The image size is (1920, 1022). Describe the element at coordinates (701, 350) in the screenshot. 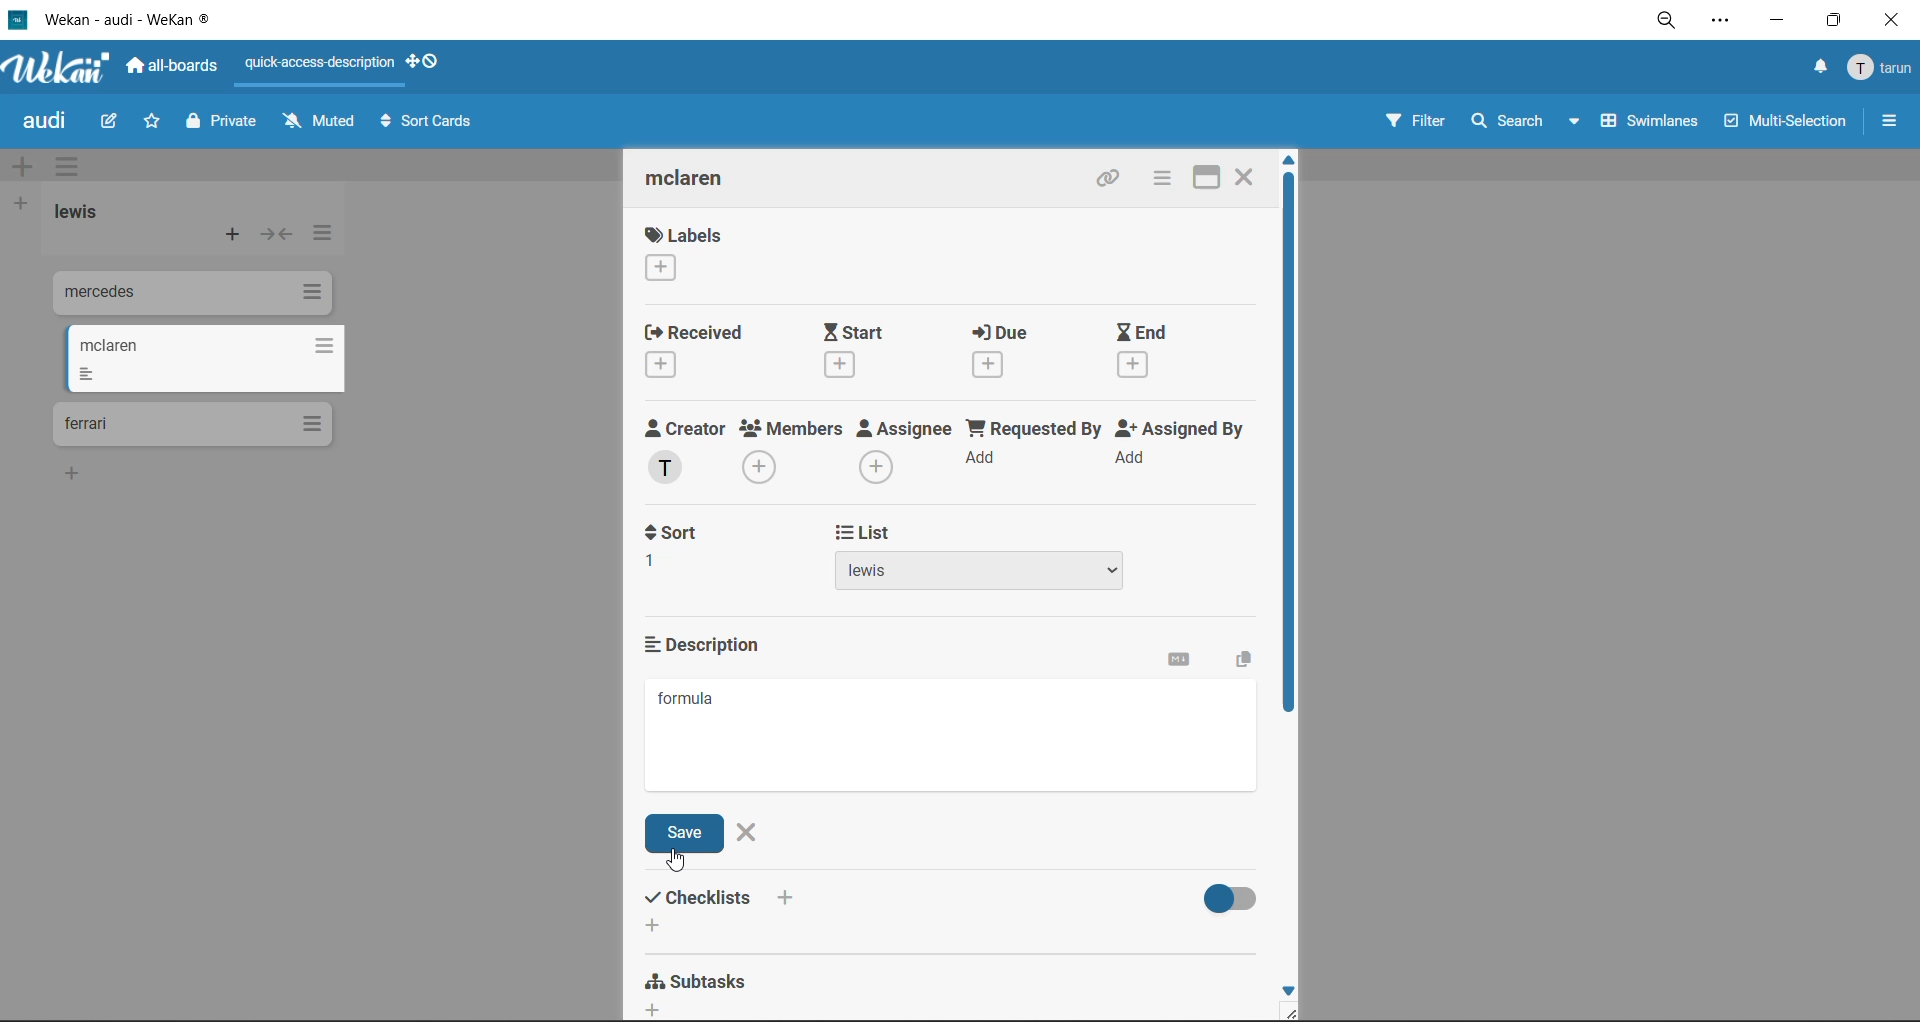

I see `recieved` at that location.